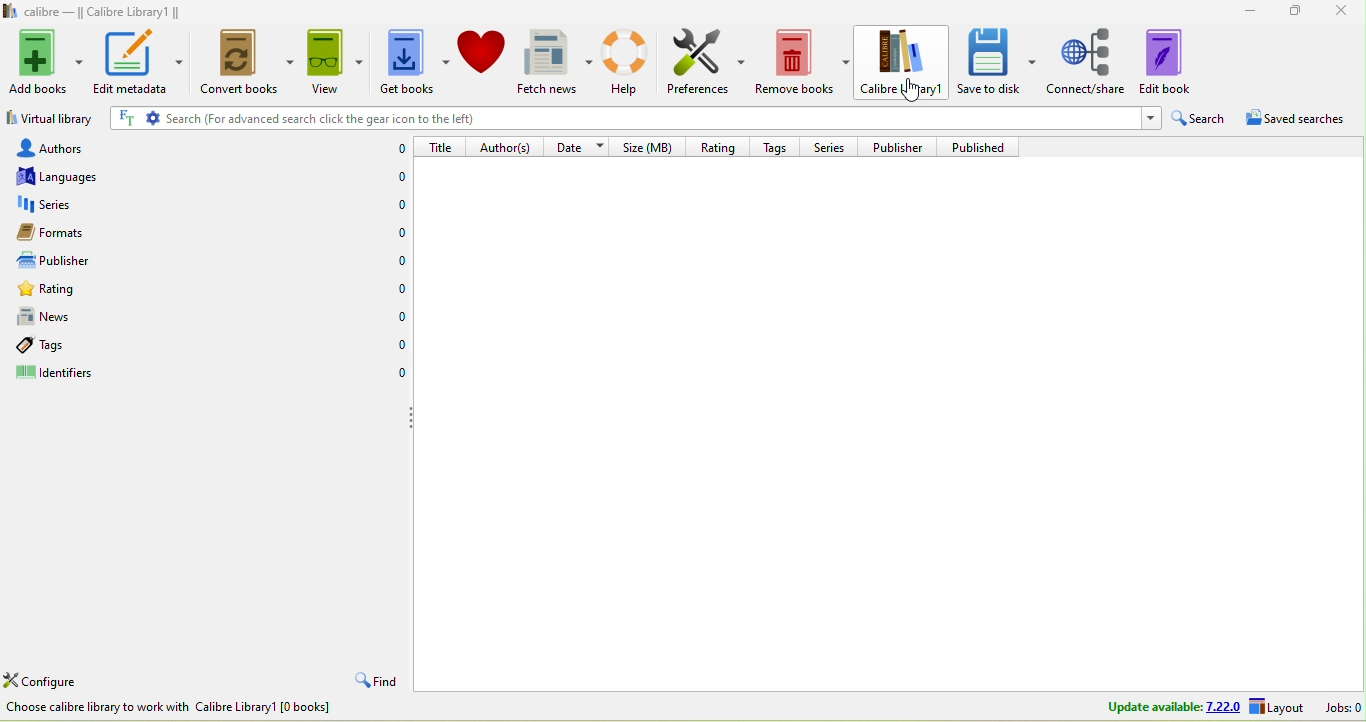 Image resolution: width=1366 pixels, height=722 pixels. I want to click on 0, so click(395, 260).